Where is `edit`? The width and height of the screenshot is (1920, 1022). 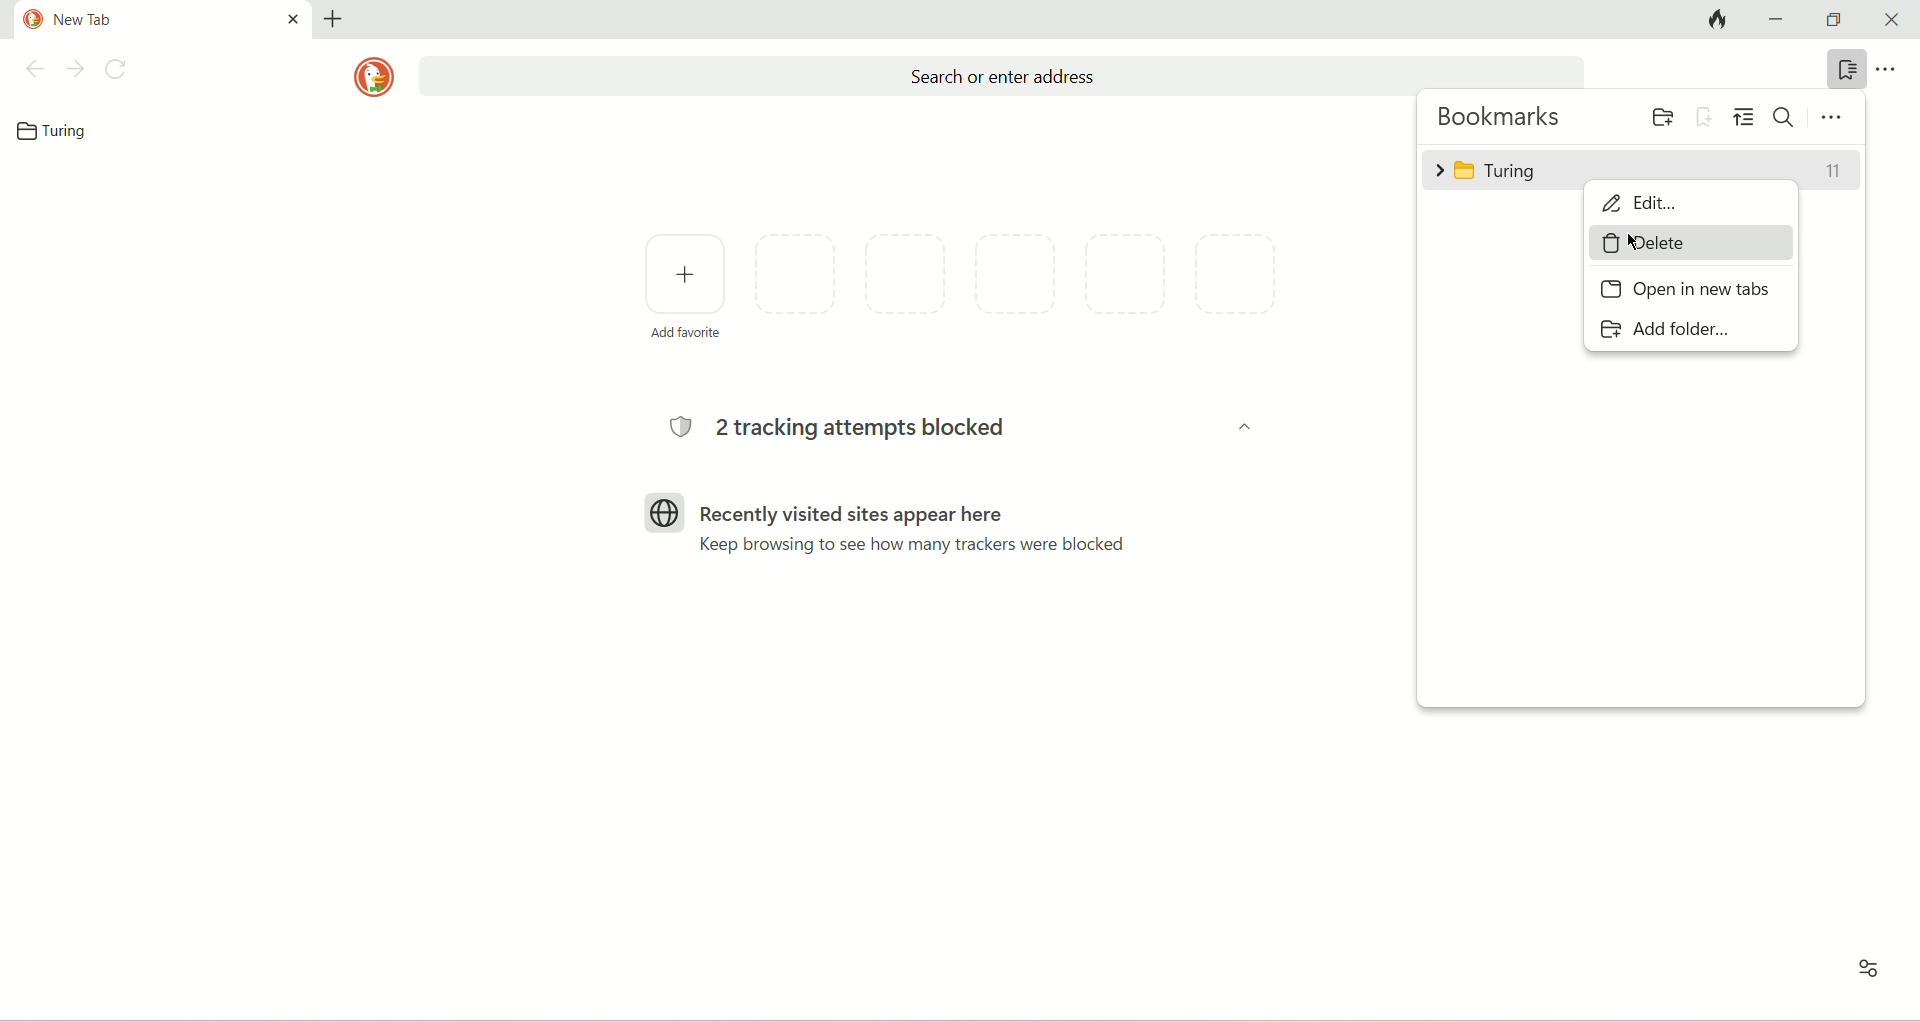
edit is located at coordinates (1693, 206).